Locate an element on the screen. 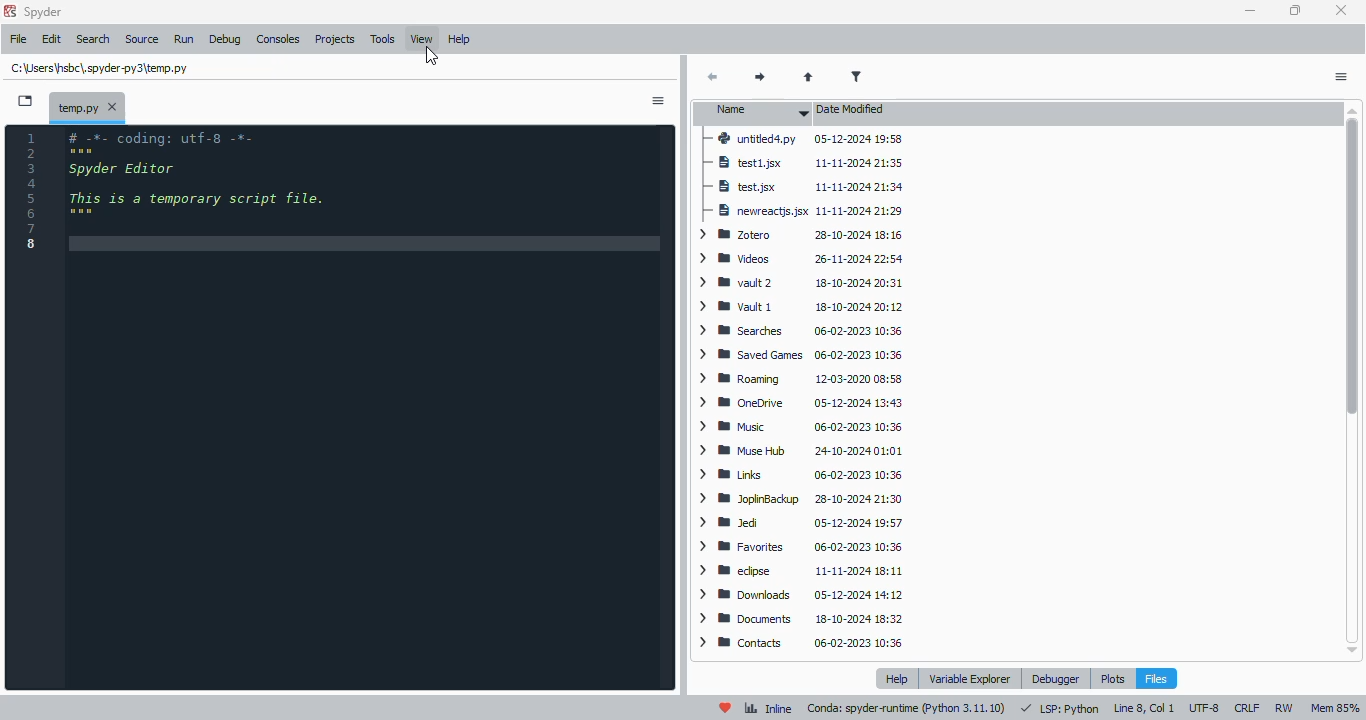 Image resolution: width=1366 pixels, height=720 pixels. Zotero is located at coordinates (801, 234).